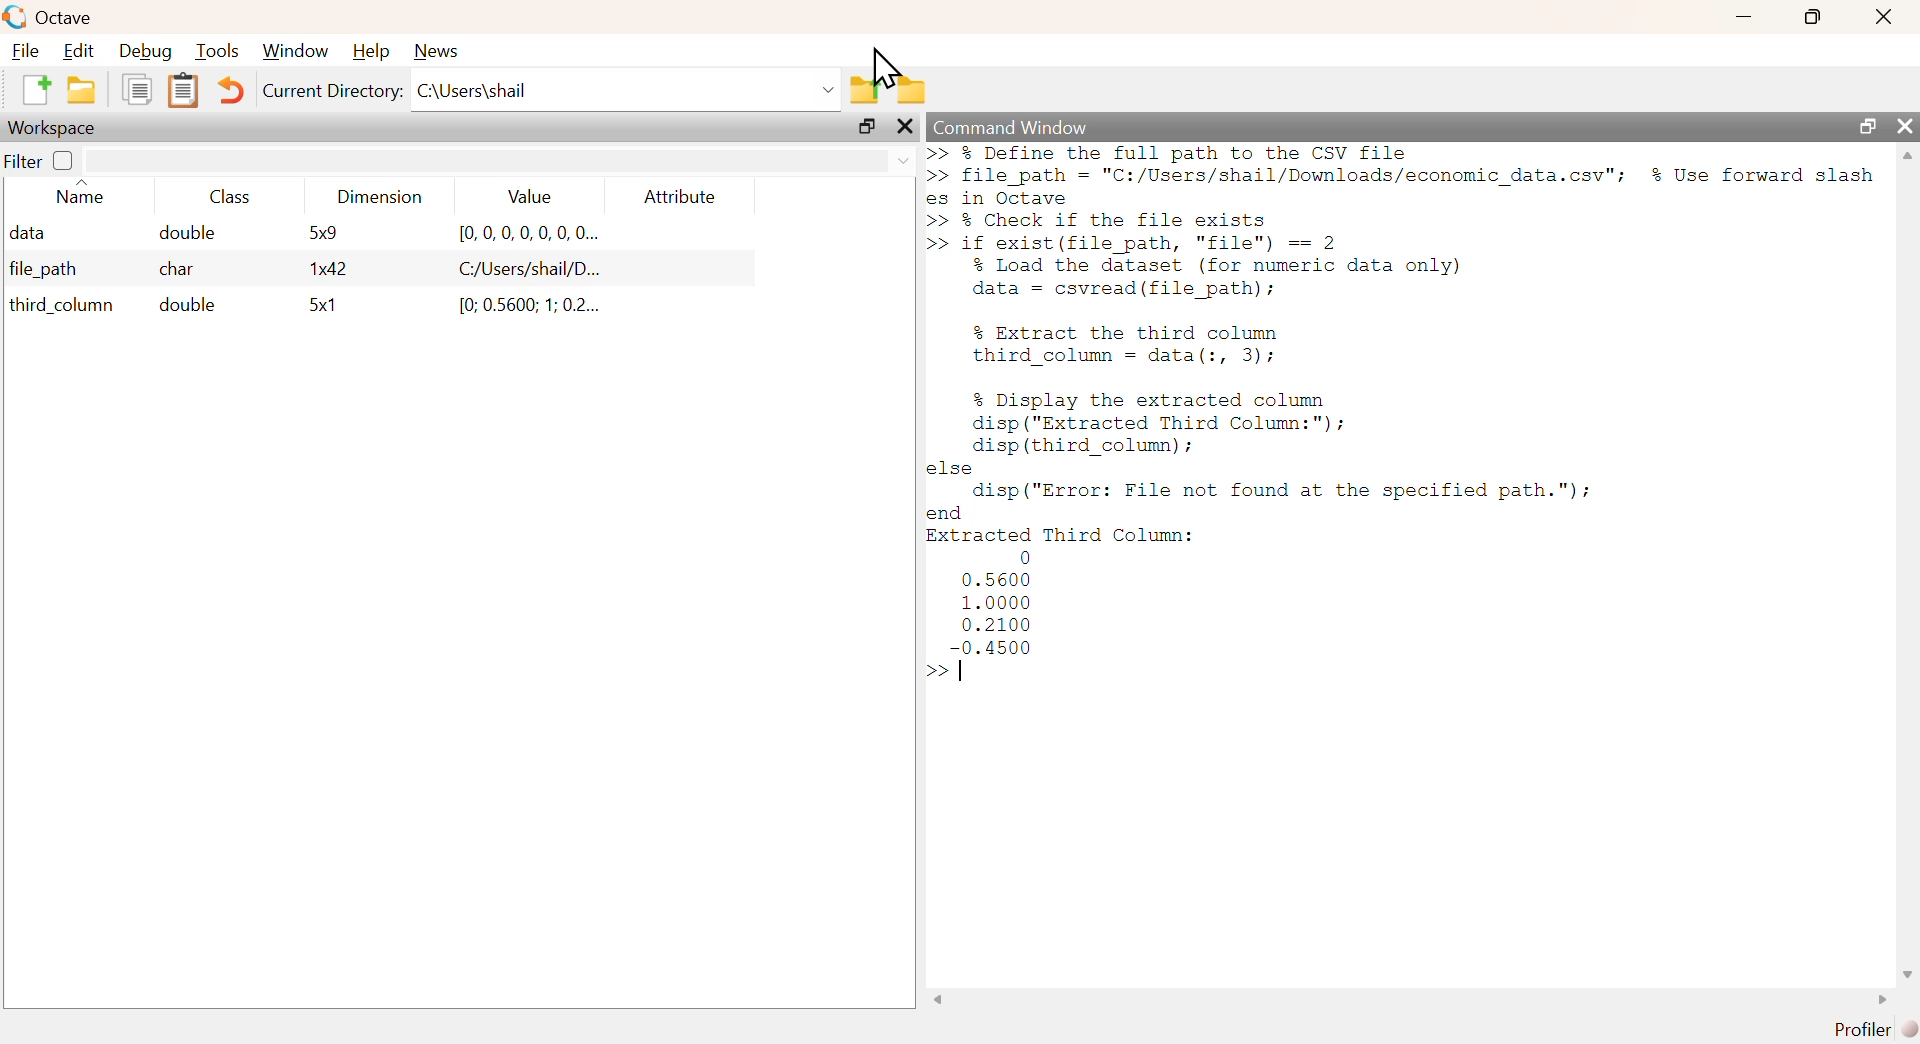 The image size is (1920, 1044). I want to click on profiler, so click(1869, 1030).